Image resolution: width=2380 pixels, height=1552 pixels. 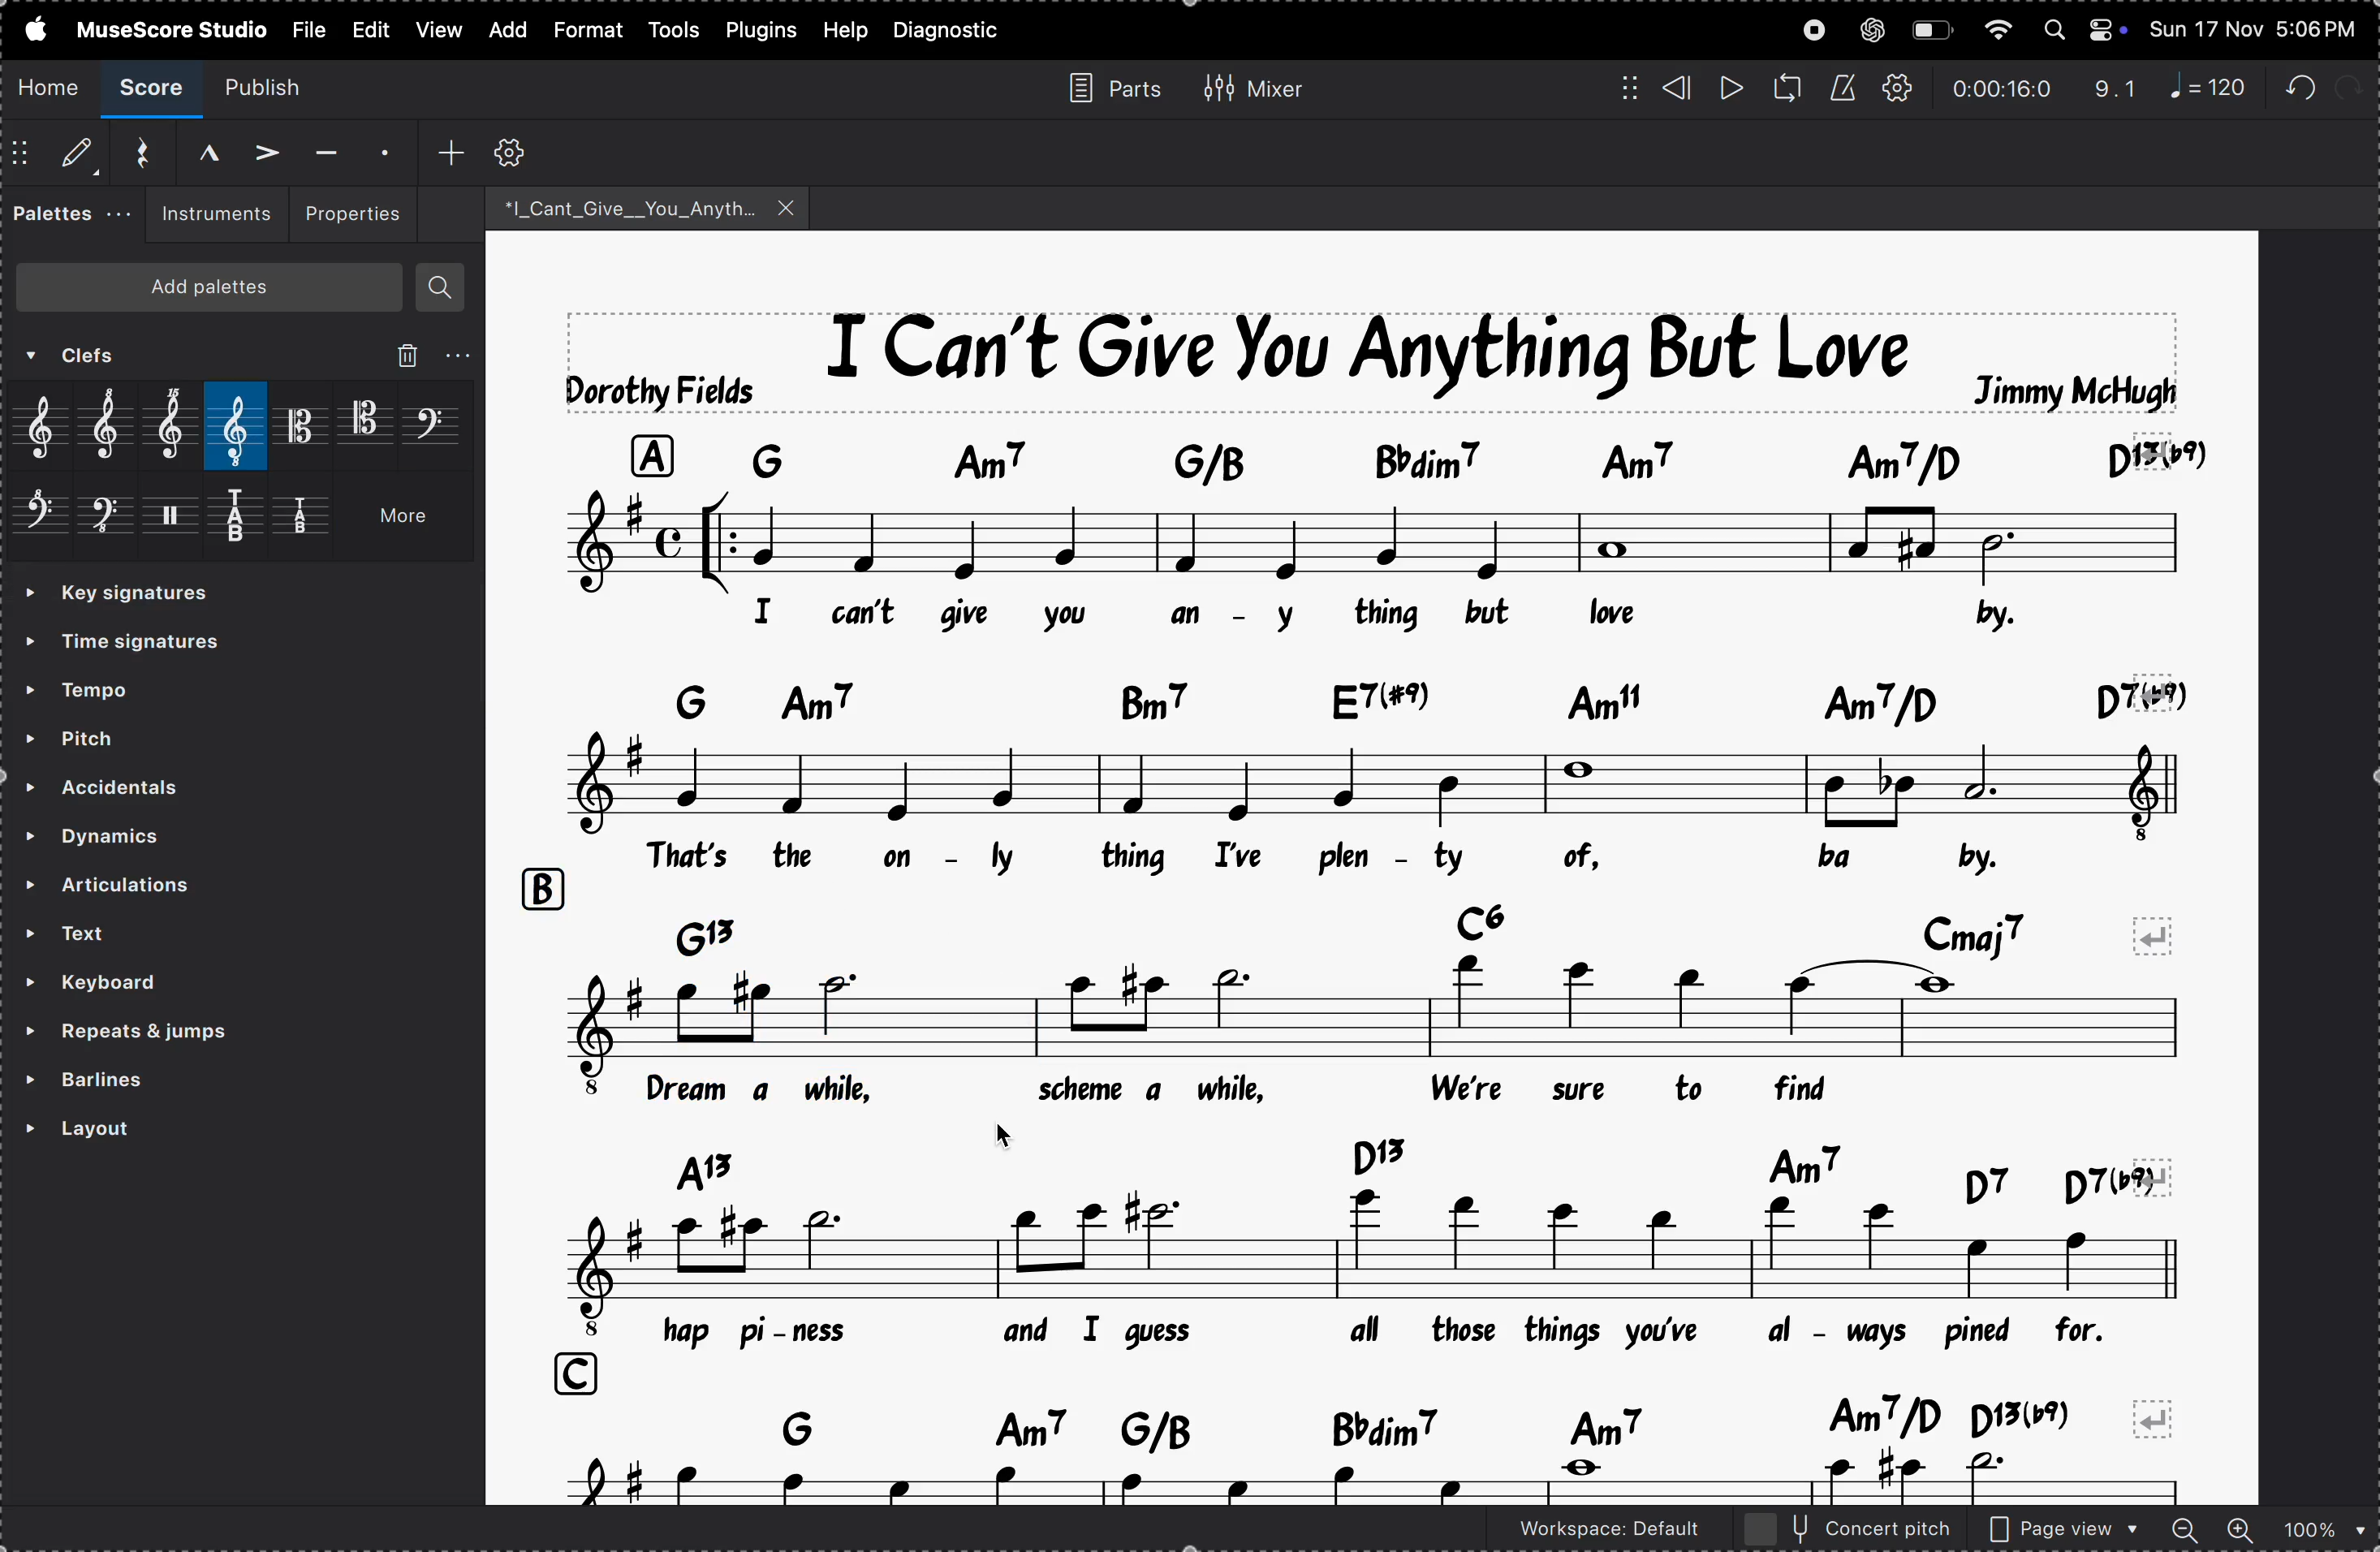 I want to click on rewind, so click(x=1677, y=88).